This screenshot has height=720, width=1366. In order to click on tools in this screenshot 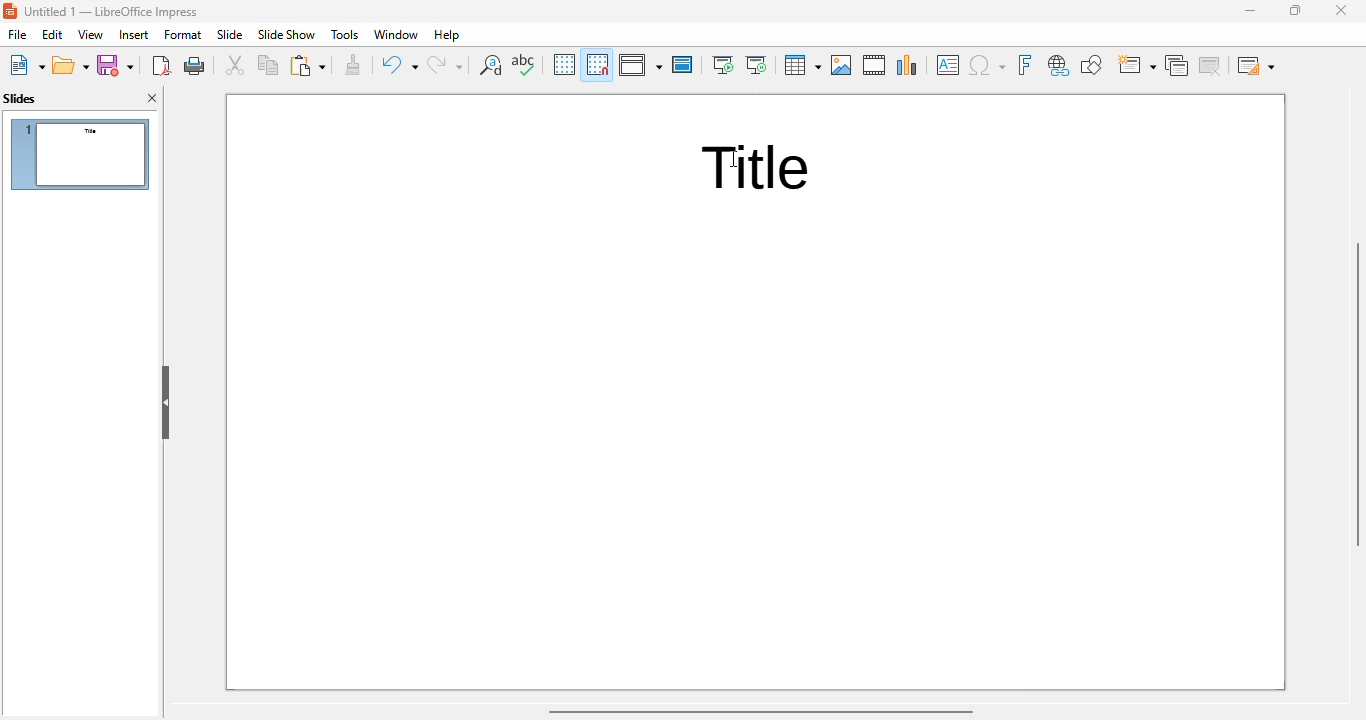, I will do `click(344, 35)`.